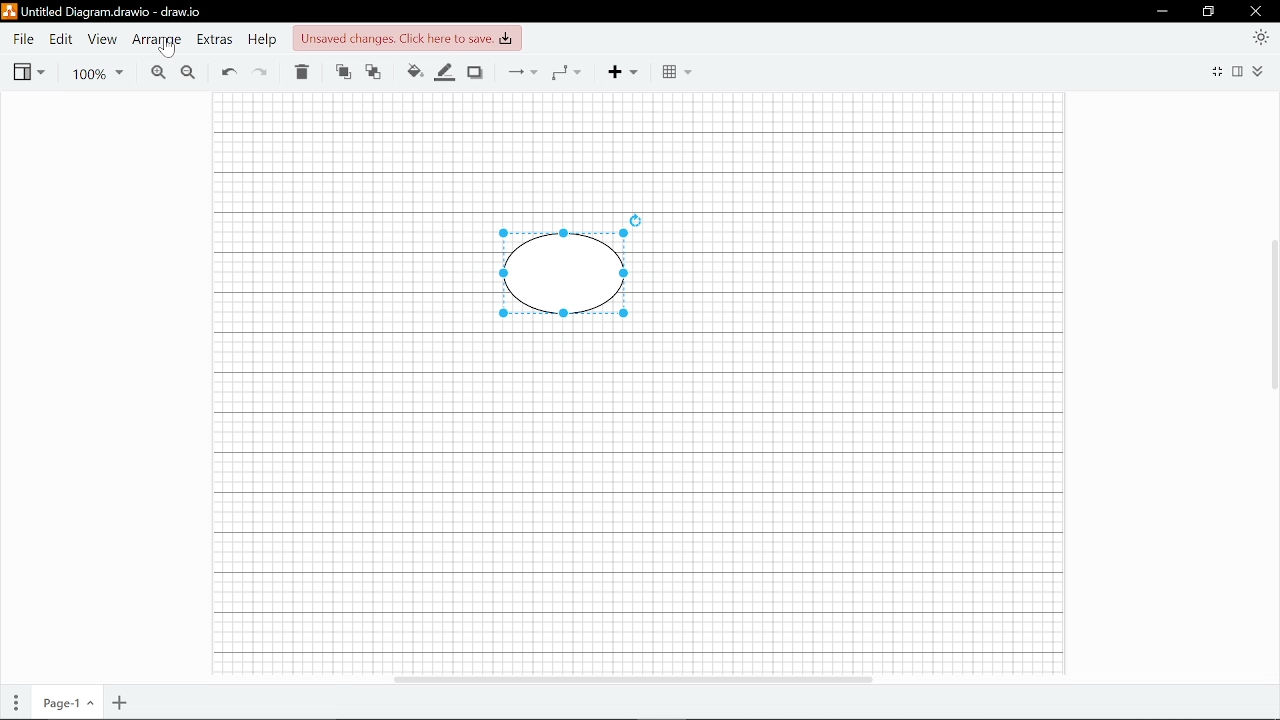  I want to click on Help, so click(265, 41).